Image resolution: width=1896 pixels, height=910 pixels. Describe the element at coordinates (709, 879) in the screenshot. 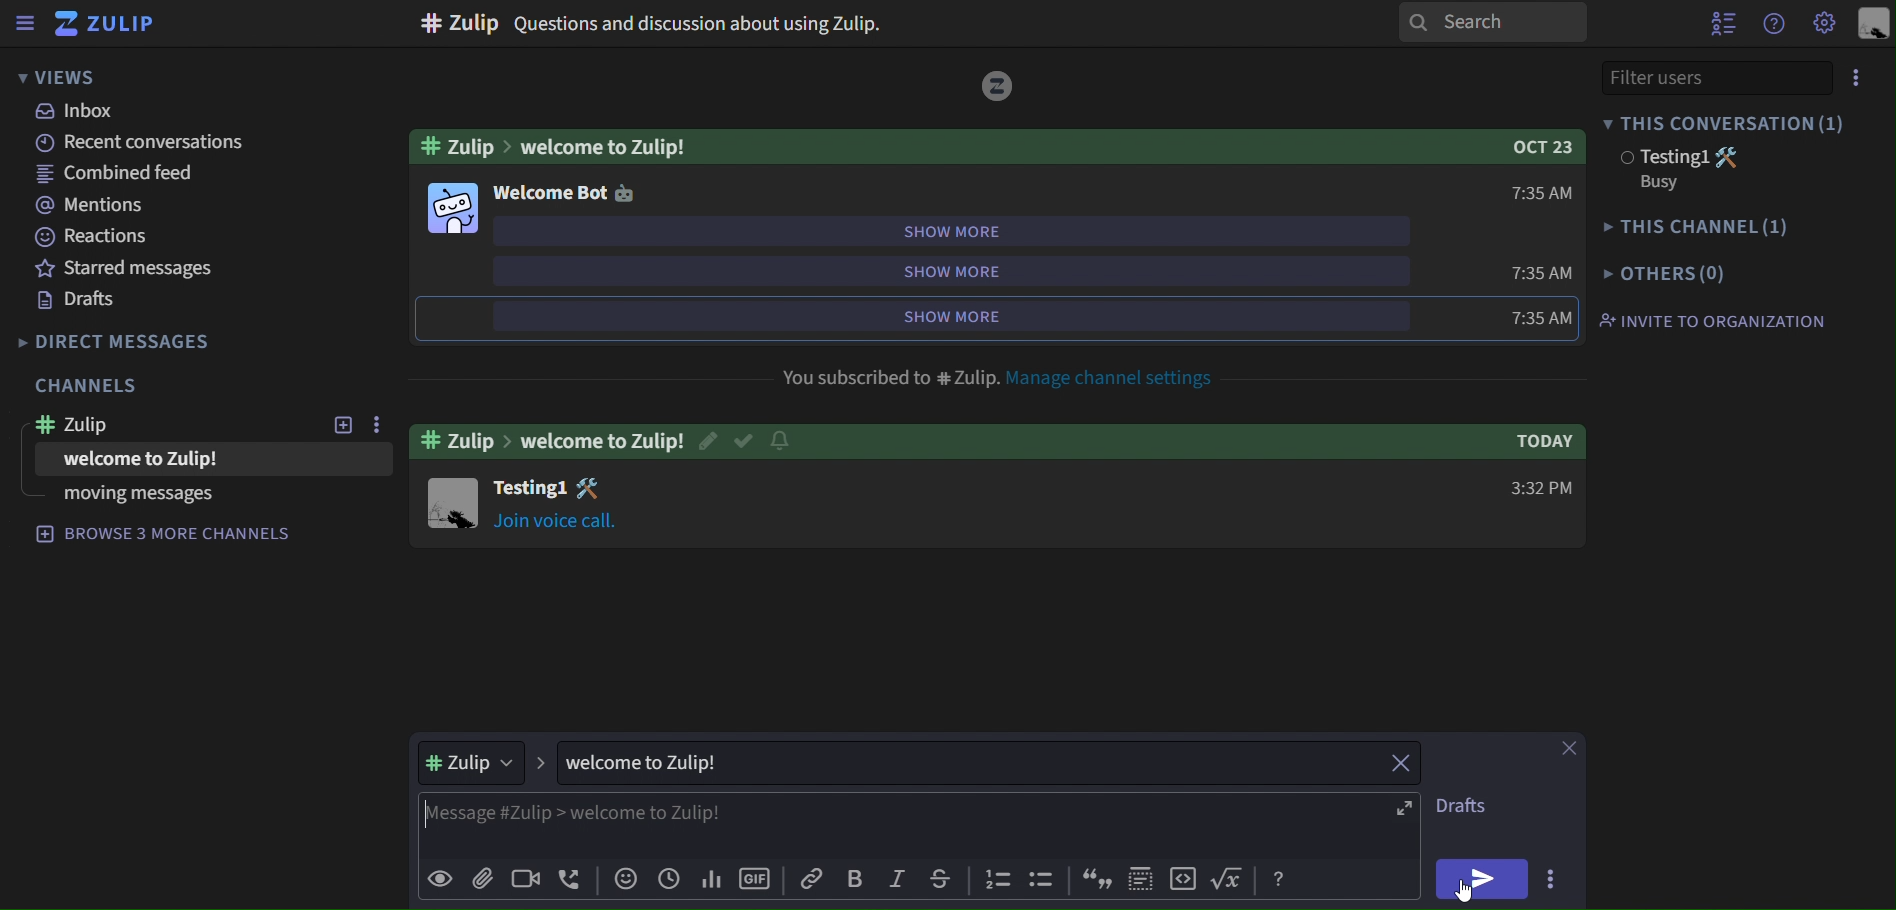

I see `add poll` at that location.